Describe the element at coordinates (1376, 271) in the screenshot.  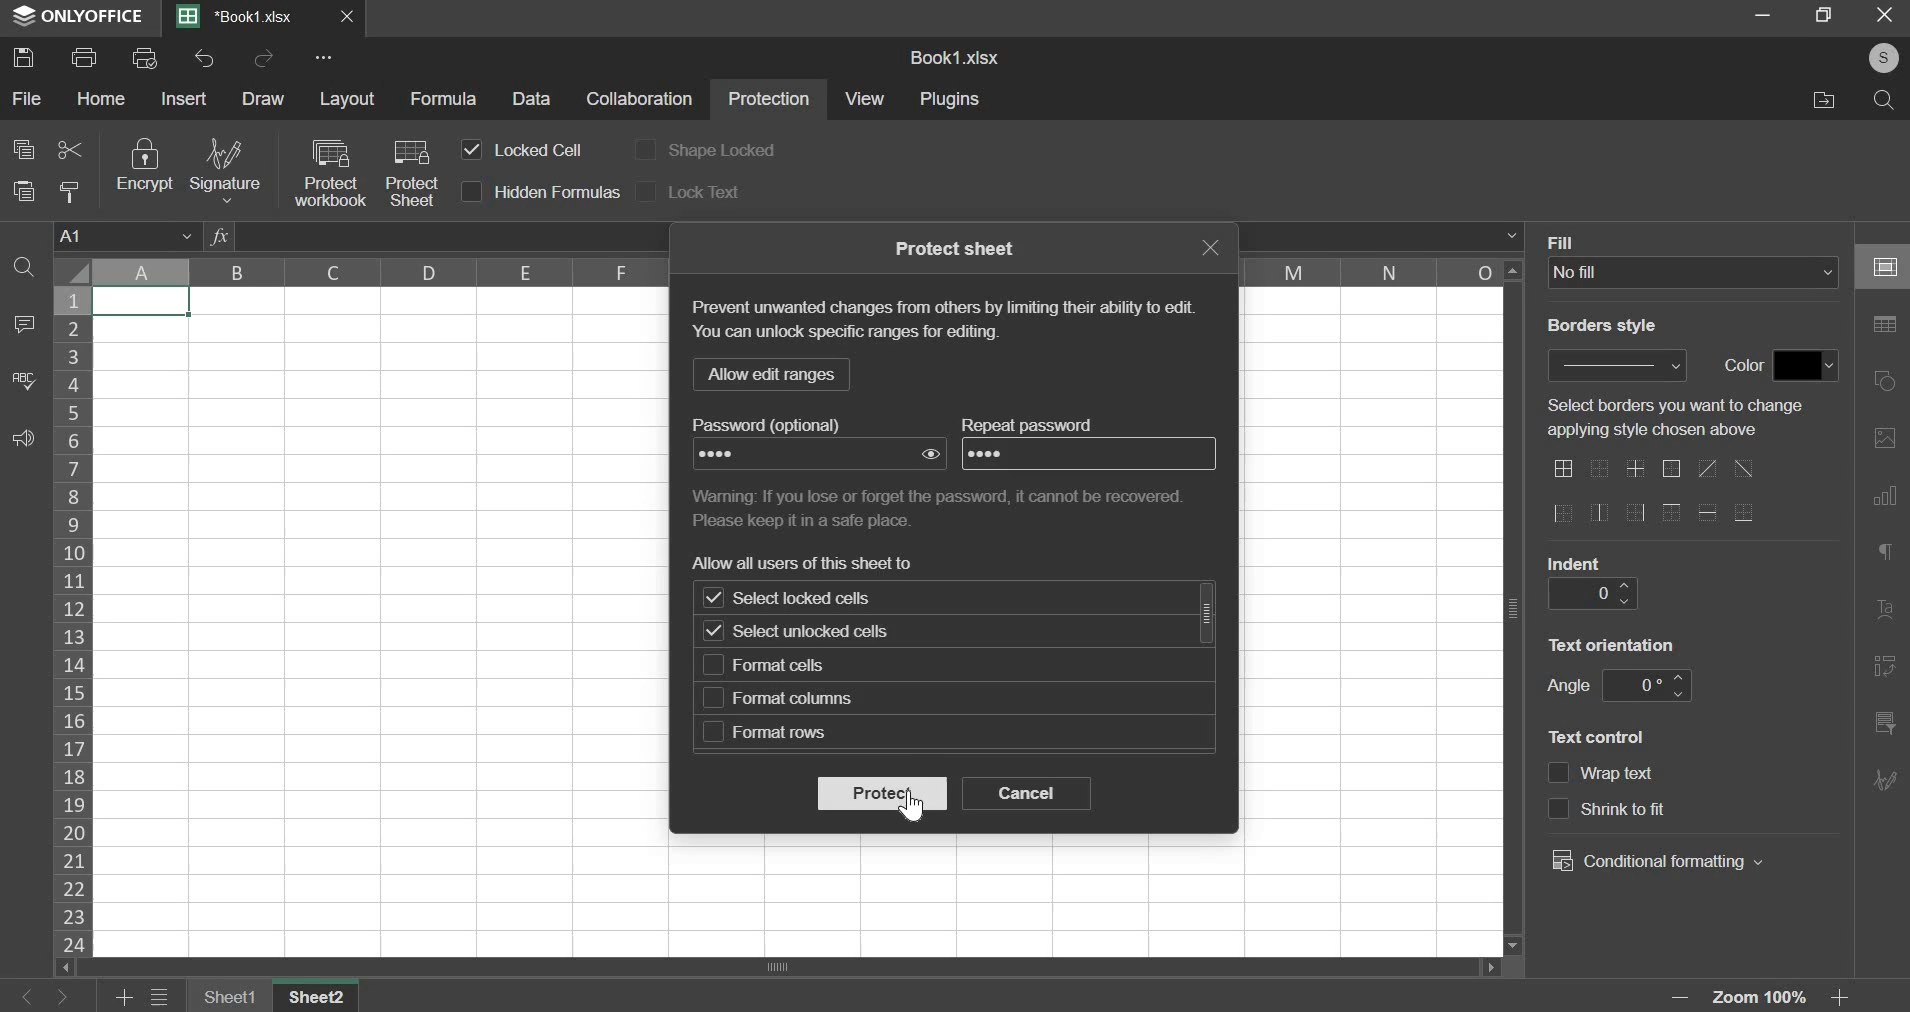
I see `column` at that location.